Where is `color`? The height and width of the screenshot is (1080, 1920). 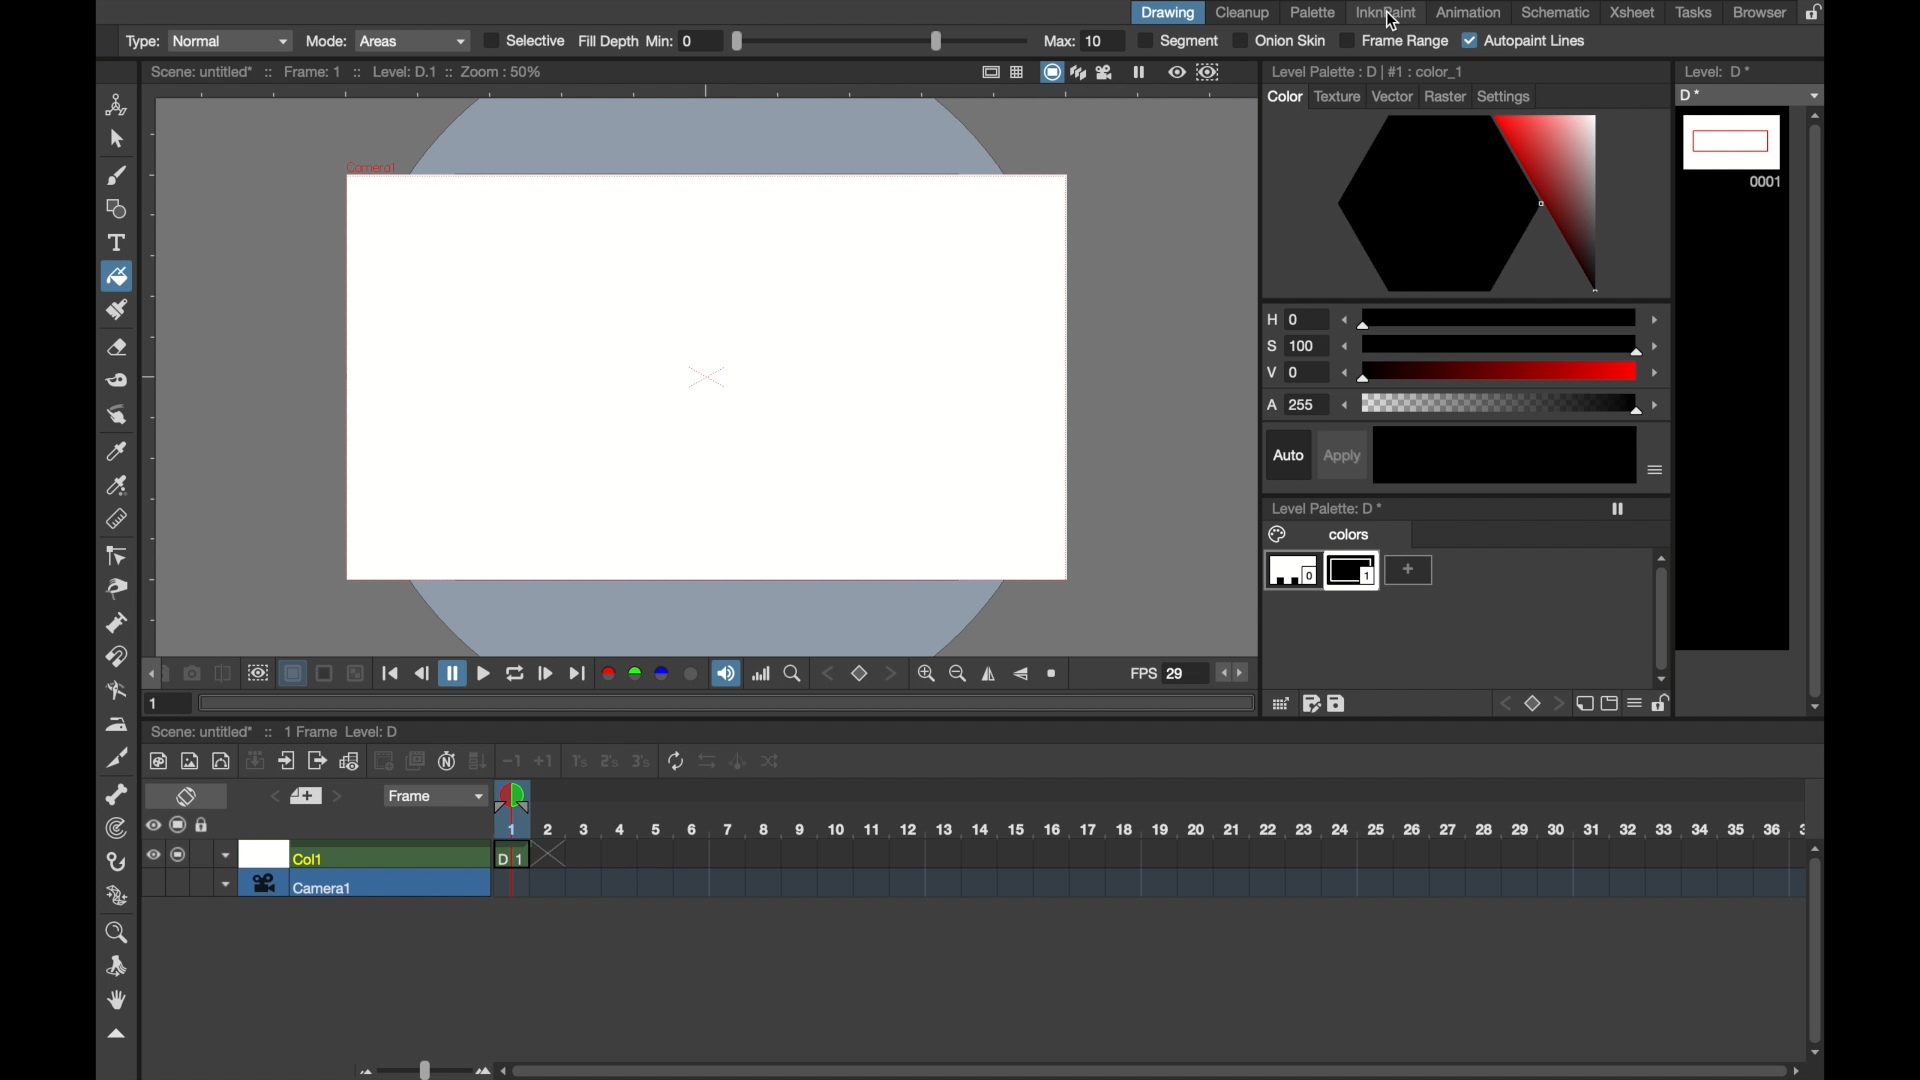 color is located at coordinates (1284, 96).